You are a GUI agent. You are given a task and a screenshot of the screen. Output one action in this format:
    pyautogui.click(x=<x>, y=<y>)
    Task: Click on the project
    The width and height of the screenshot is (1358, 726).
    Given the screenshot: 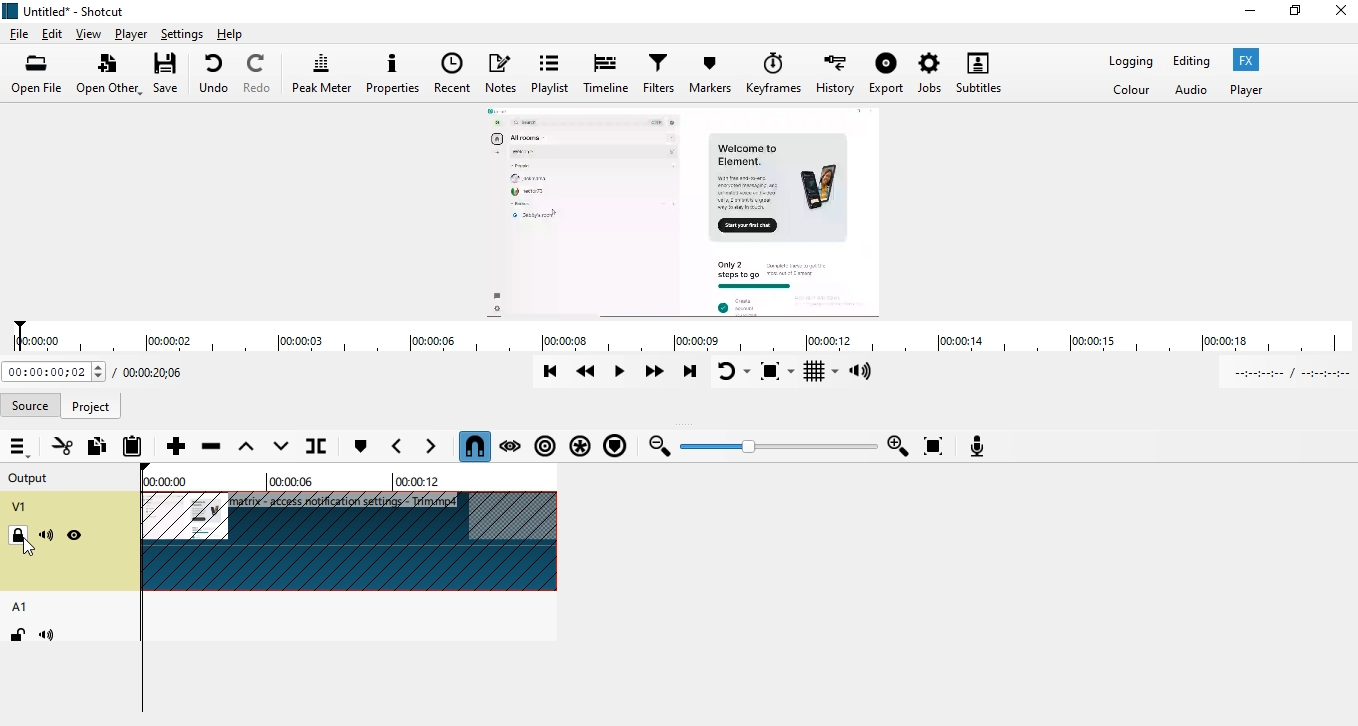 What is the action you would take?
    pyautogui.click(x=91, y=406)
    